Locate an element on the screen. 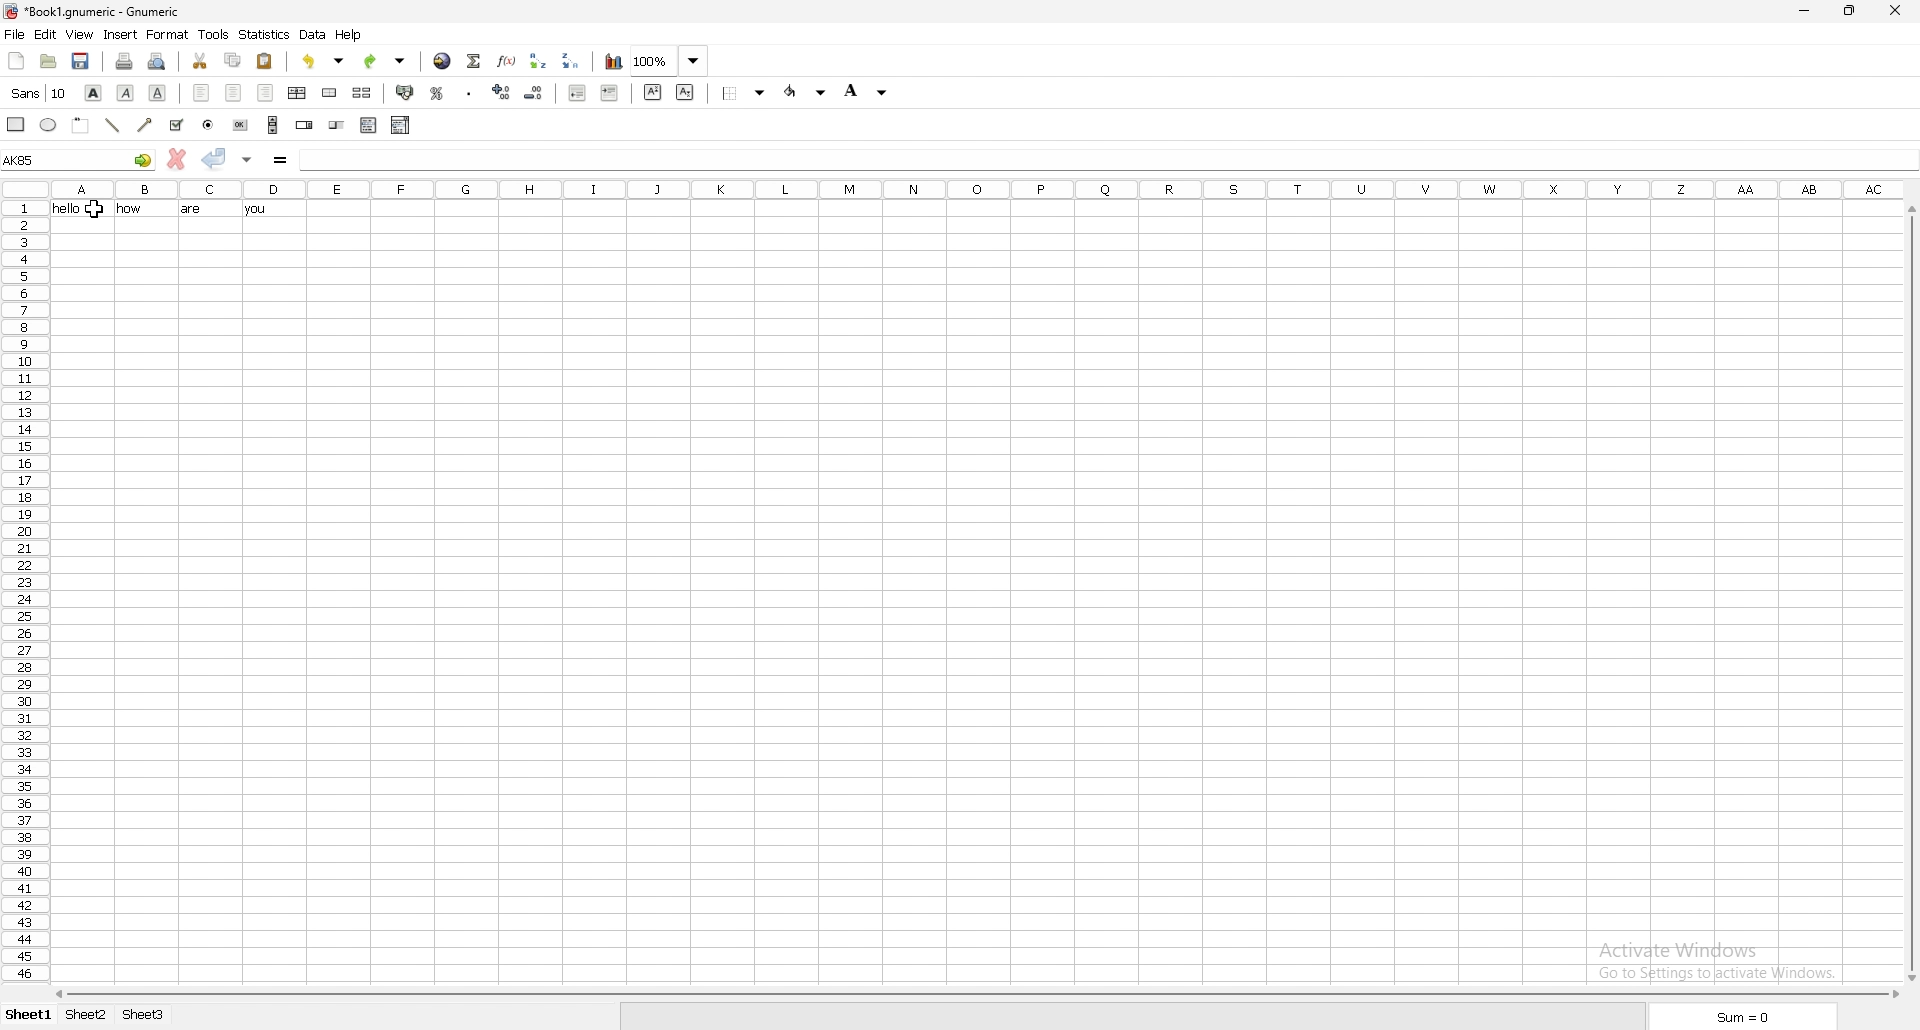 The width and height of the screenshot is (1920, 1030). help is located at coordinates (351, 35).